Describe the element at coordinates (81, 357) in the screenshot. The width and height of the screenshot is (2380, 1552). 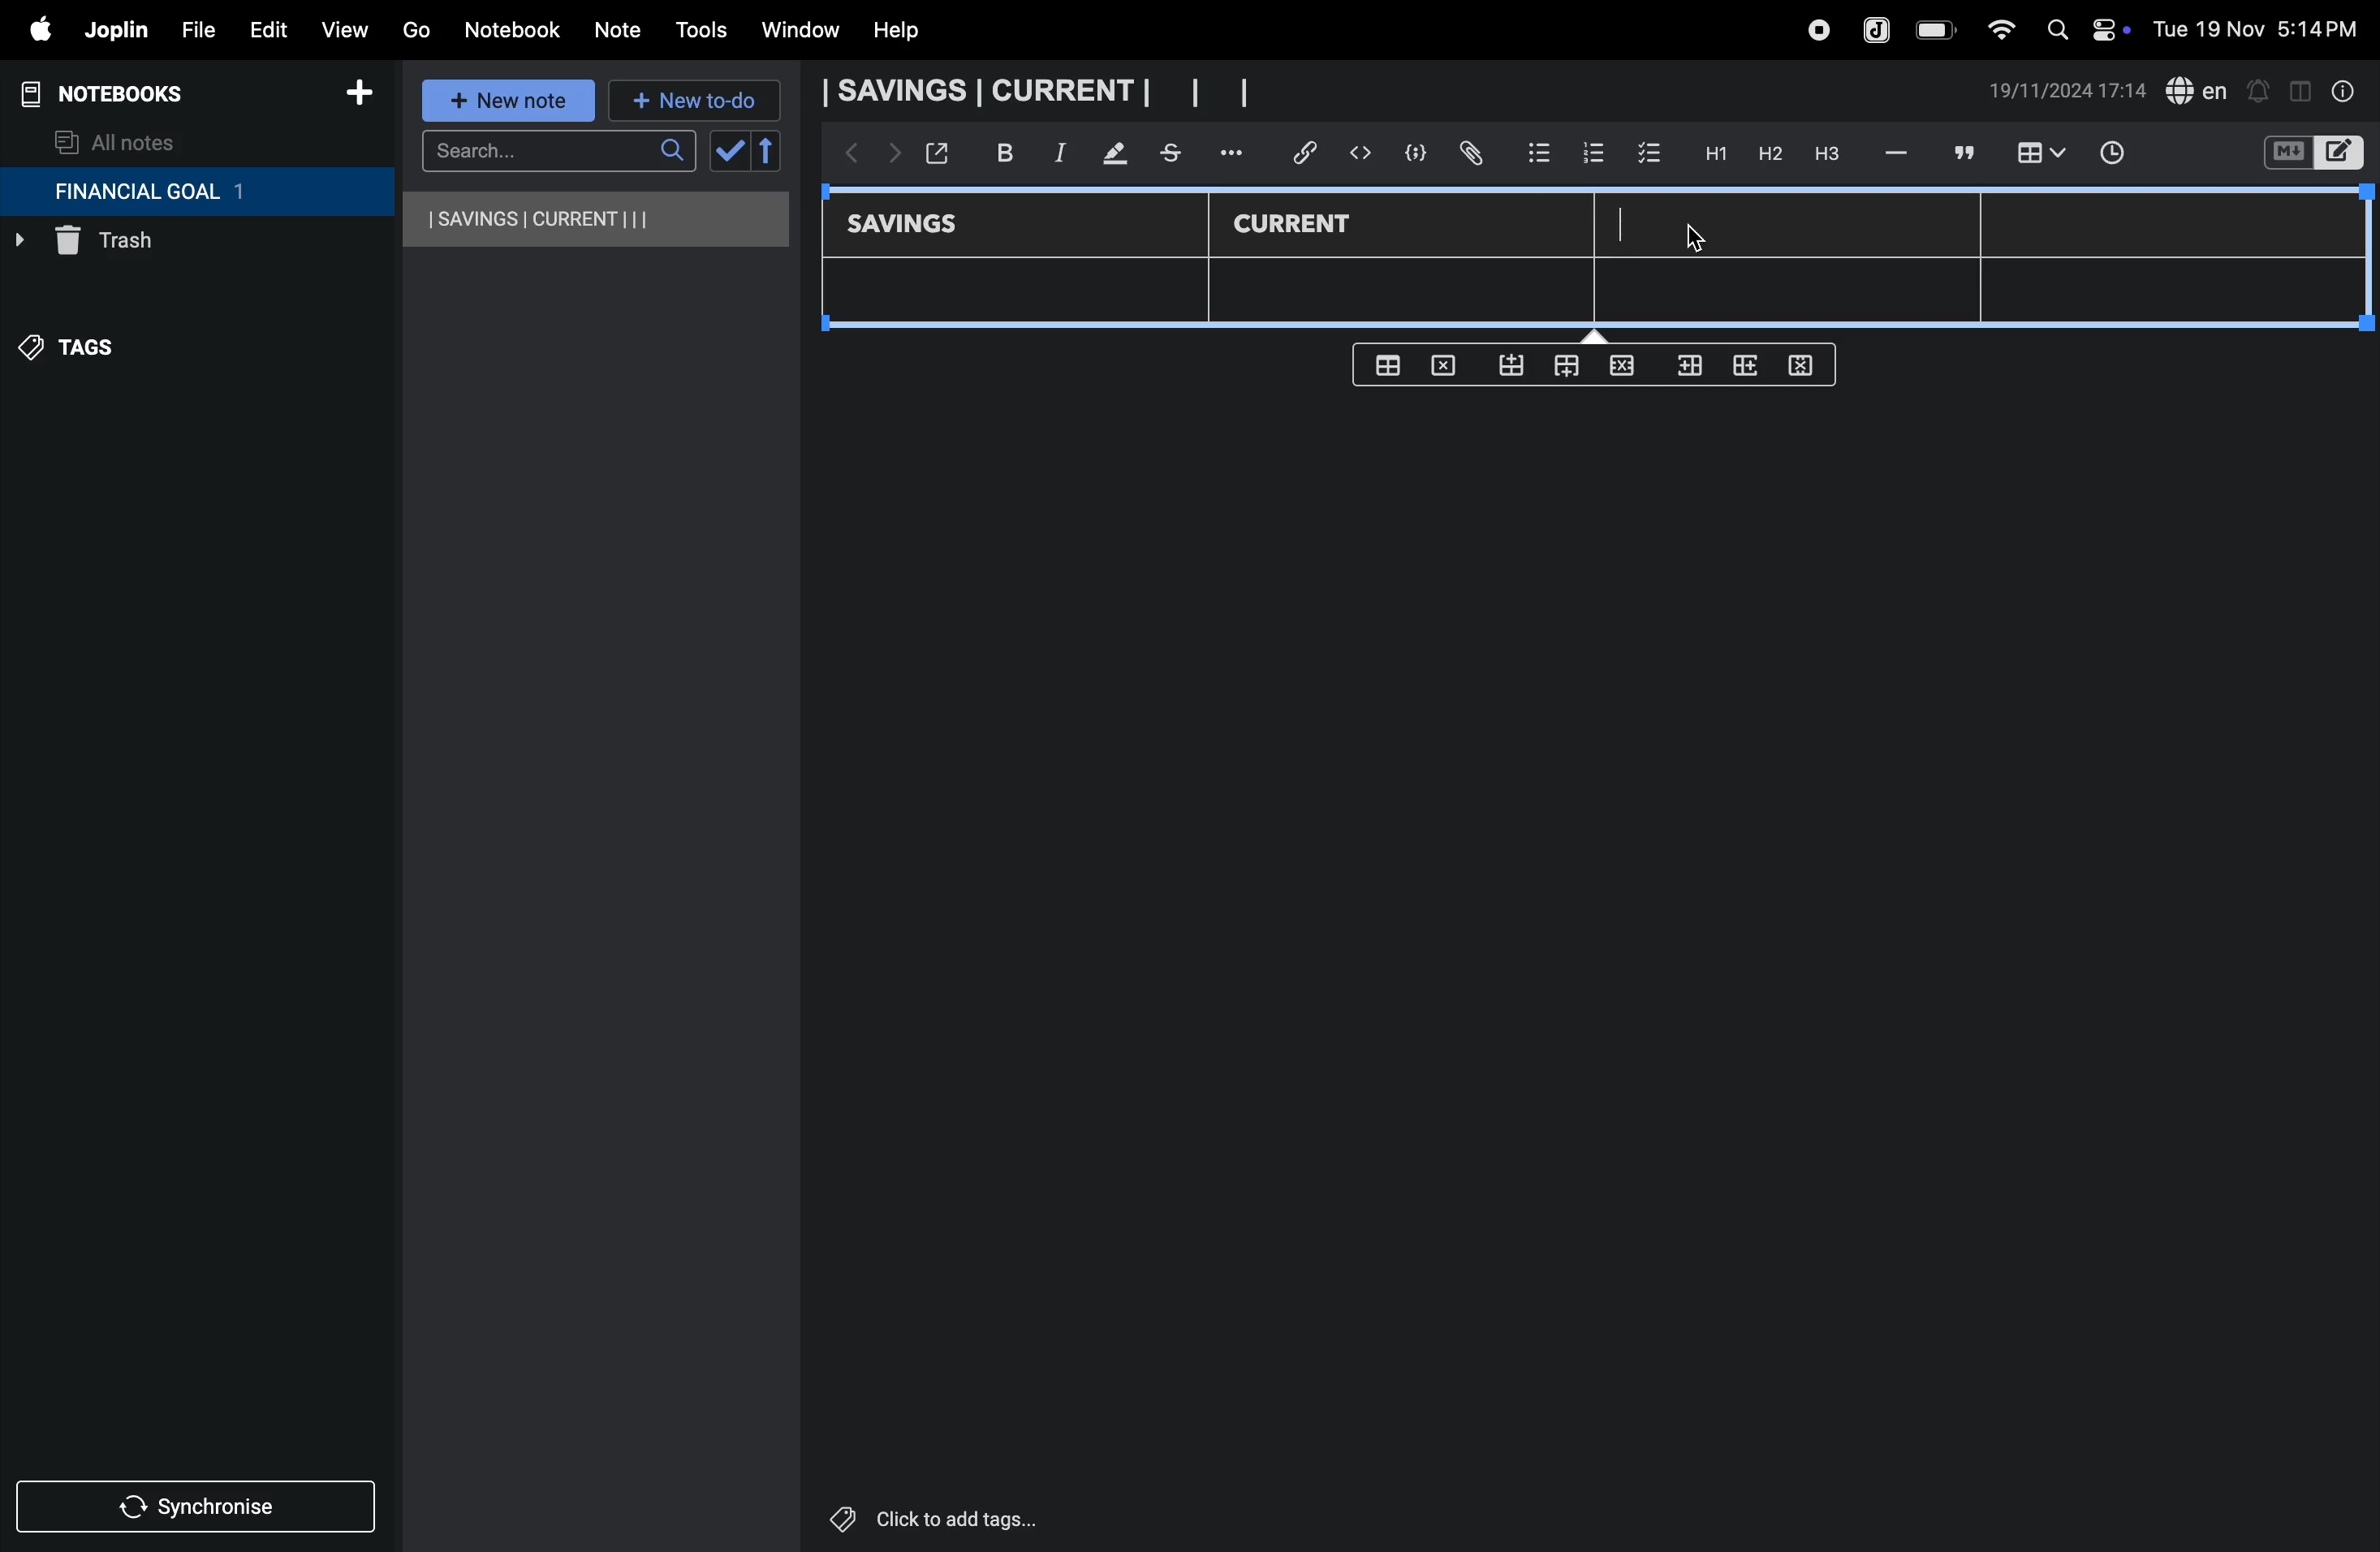
I see `tags` at that location.